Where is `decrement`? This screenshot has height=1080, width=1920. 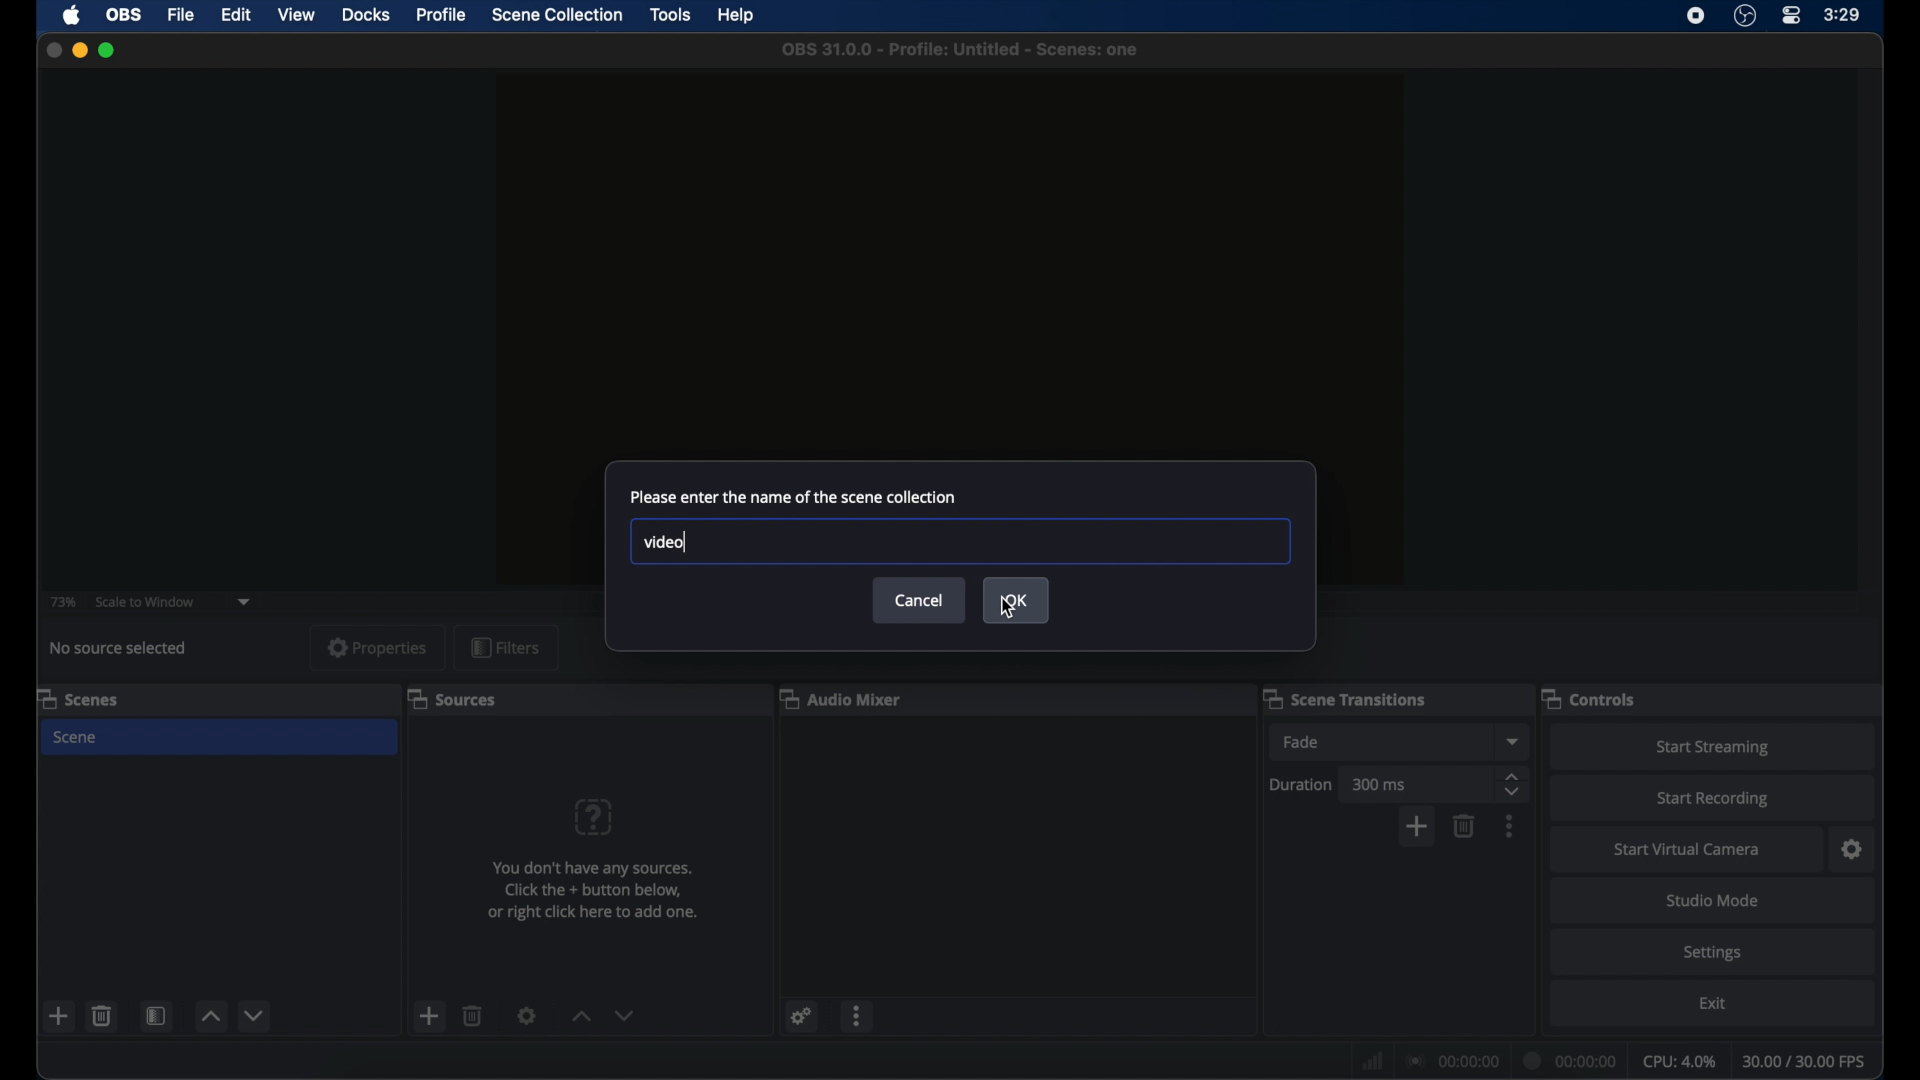 decrement is located at coordinates (256, 1015).